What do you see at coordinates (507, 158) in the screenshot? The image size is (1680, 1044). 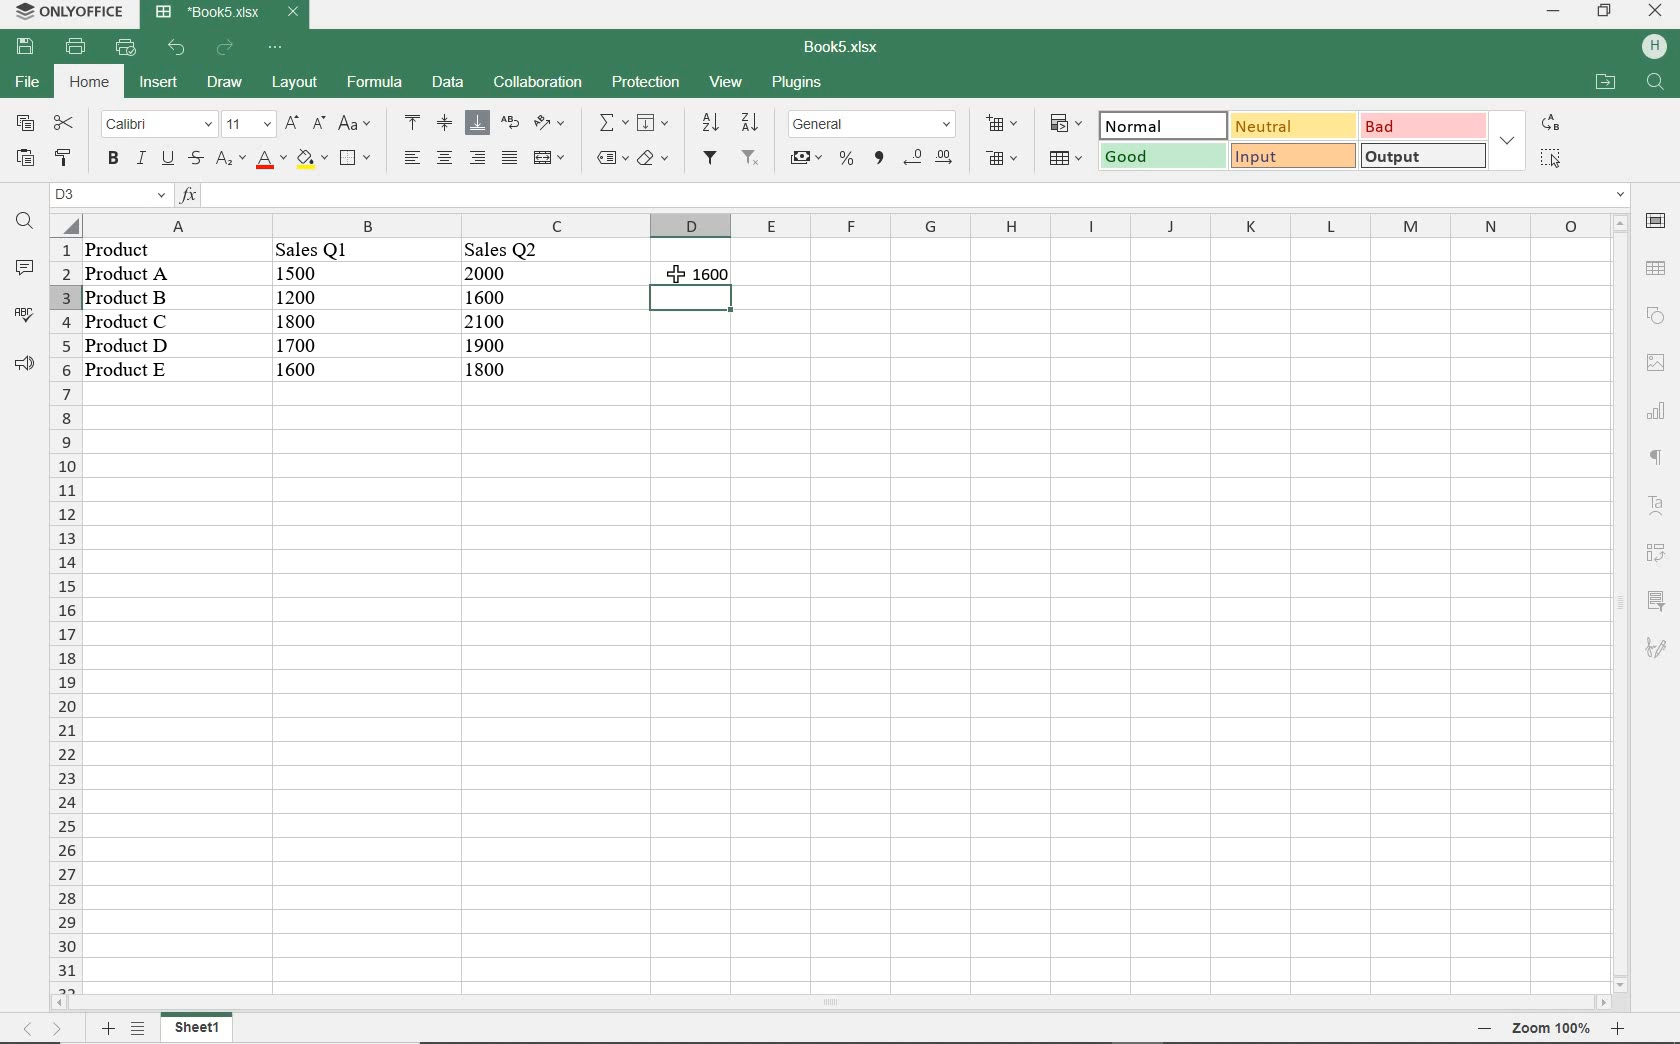 I see `justified` at bounding box center [507, 158].